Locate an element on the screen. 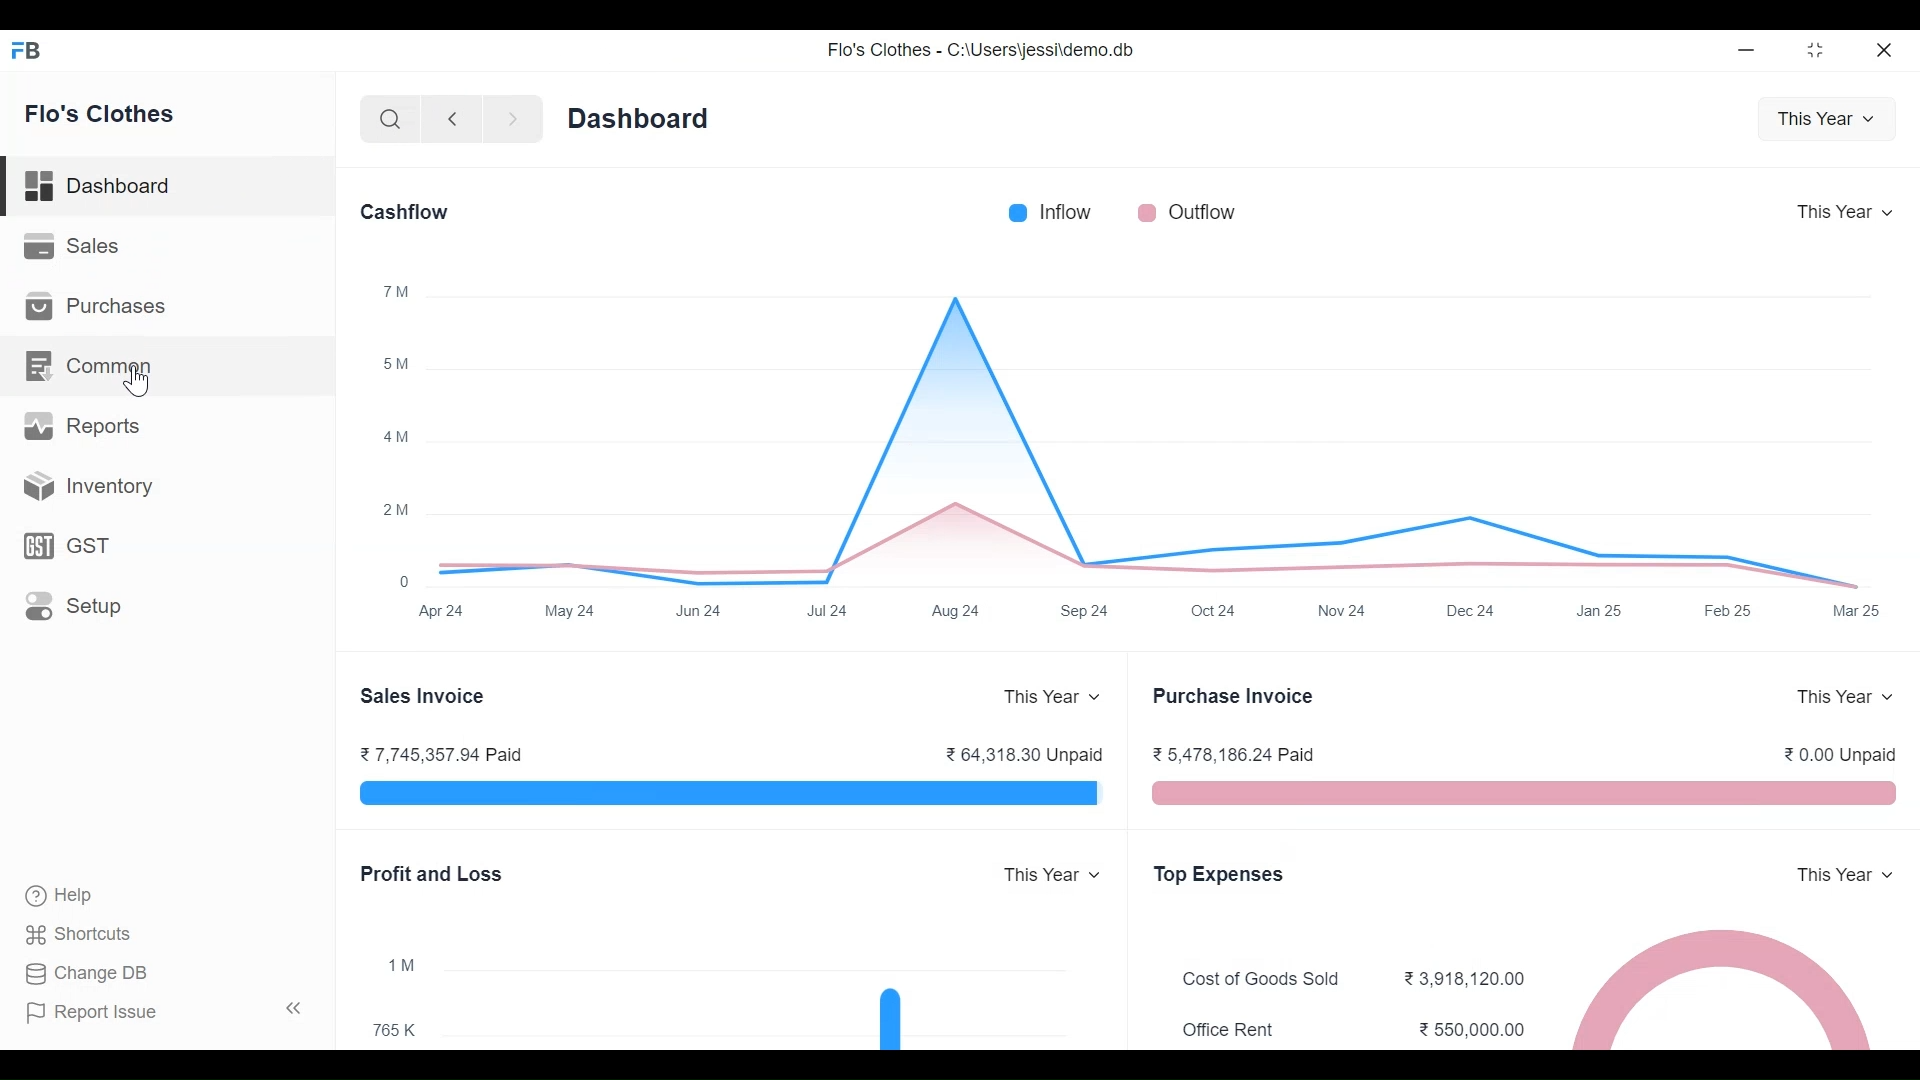  Close is located at coordinates (1885, 51).